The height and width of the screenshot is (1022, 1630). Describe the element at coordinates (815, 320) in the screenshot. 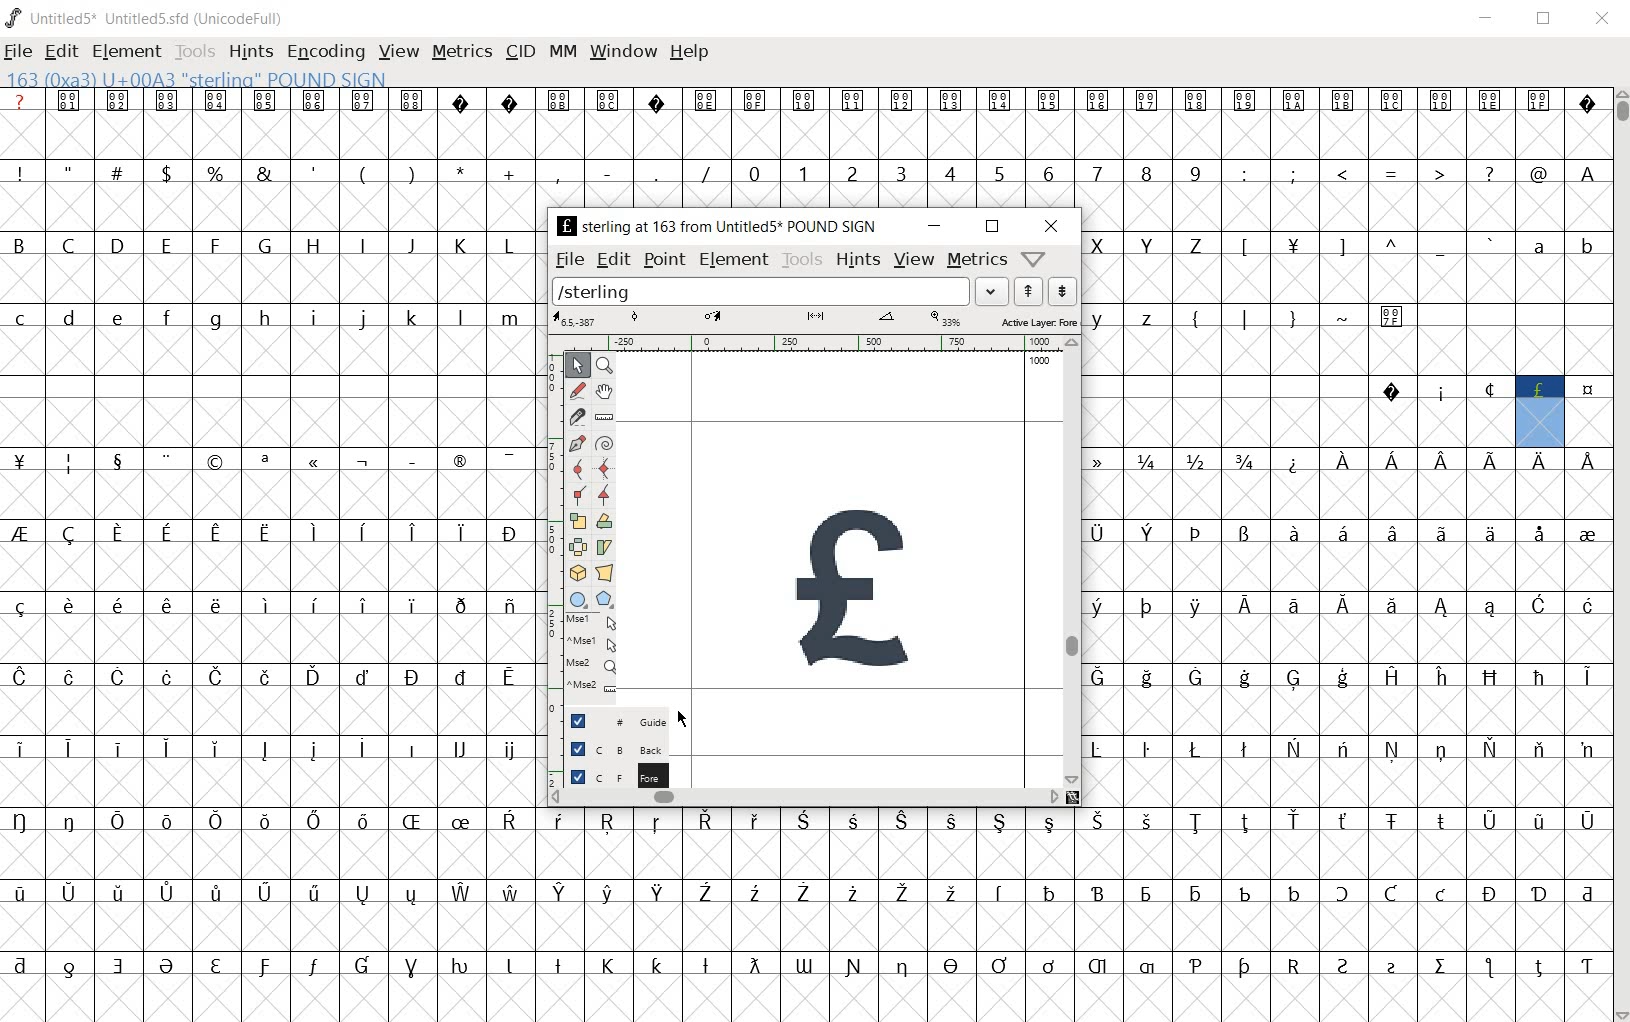

I see `Active layer` at that location.